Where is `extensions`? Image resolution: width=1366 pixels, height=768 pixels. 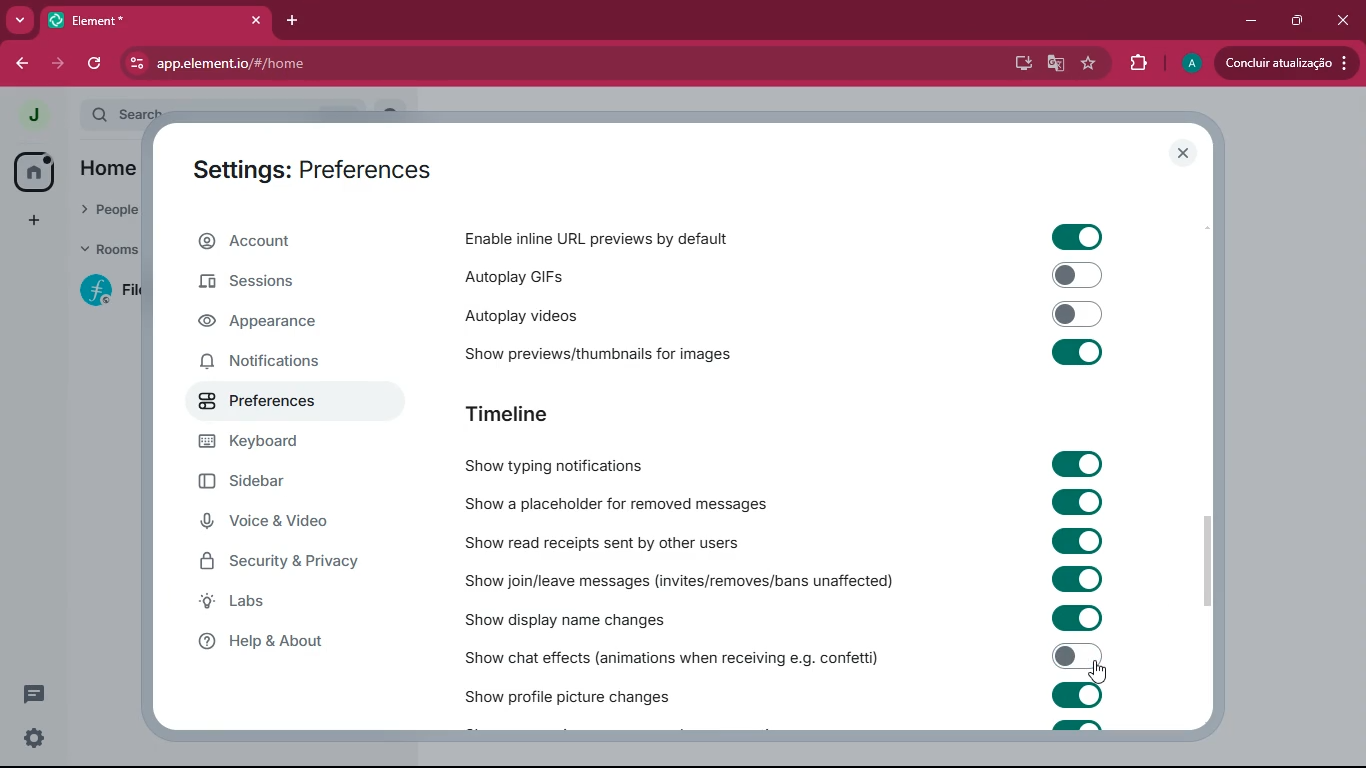
extensions is located at coordinates (1135, 64).